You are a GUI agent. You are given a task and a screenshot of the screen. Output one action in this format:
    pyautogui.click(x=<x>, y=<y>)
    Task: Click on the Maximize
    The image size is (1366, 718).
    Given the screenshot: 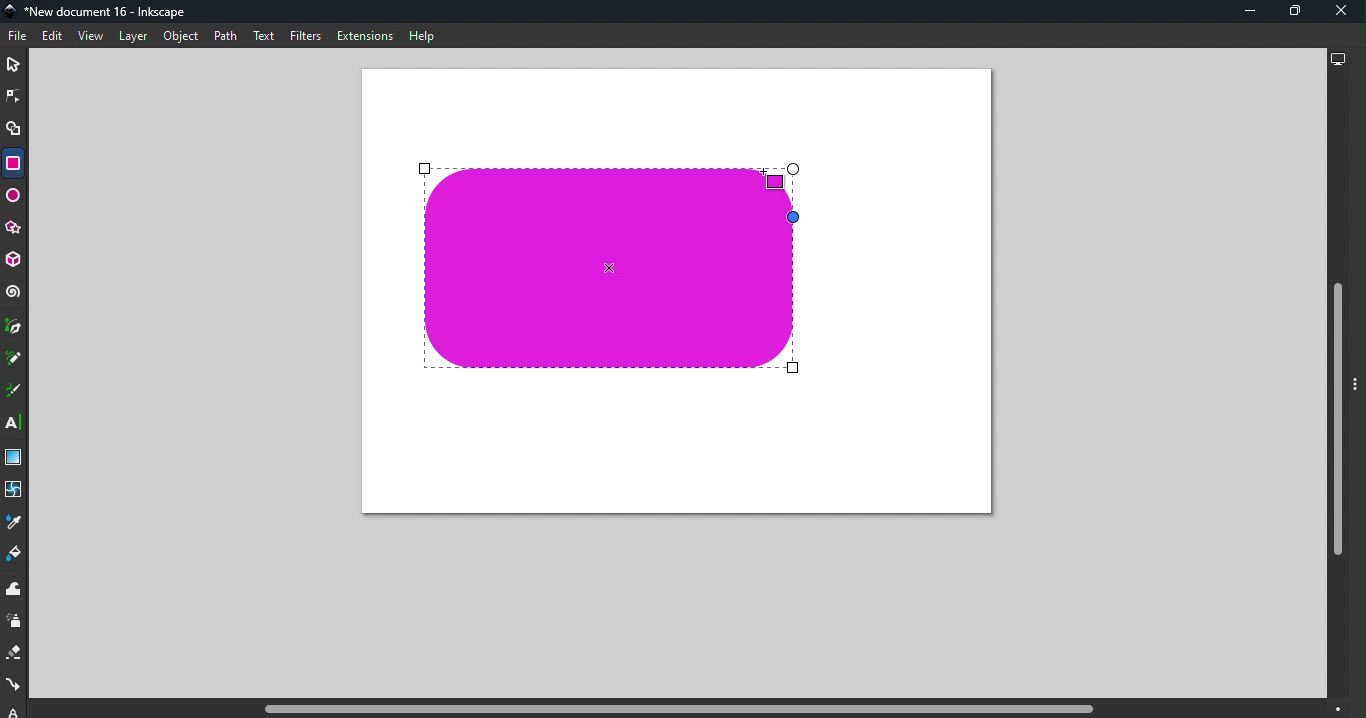 What is the action you would take?
    pyautogui.click(x=1288, y=14)
    